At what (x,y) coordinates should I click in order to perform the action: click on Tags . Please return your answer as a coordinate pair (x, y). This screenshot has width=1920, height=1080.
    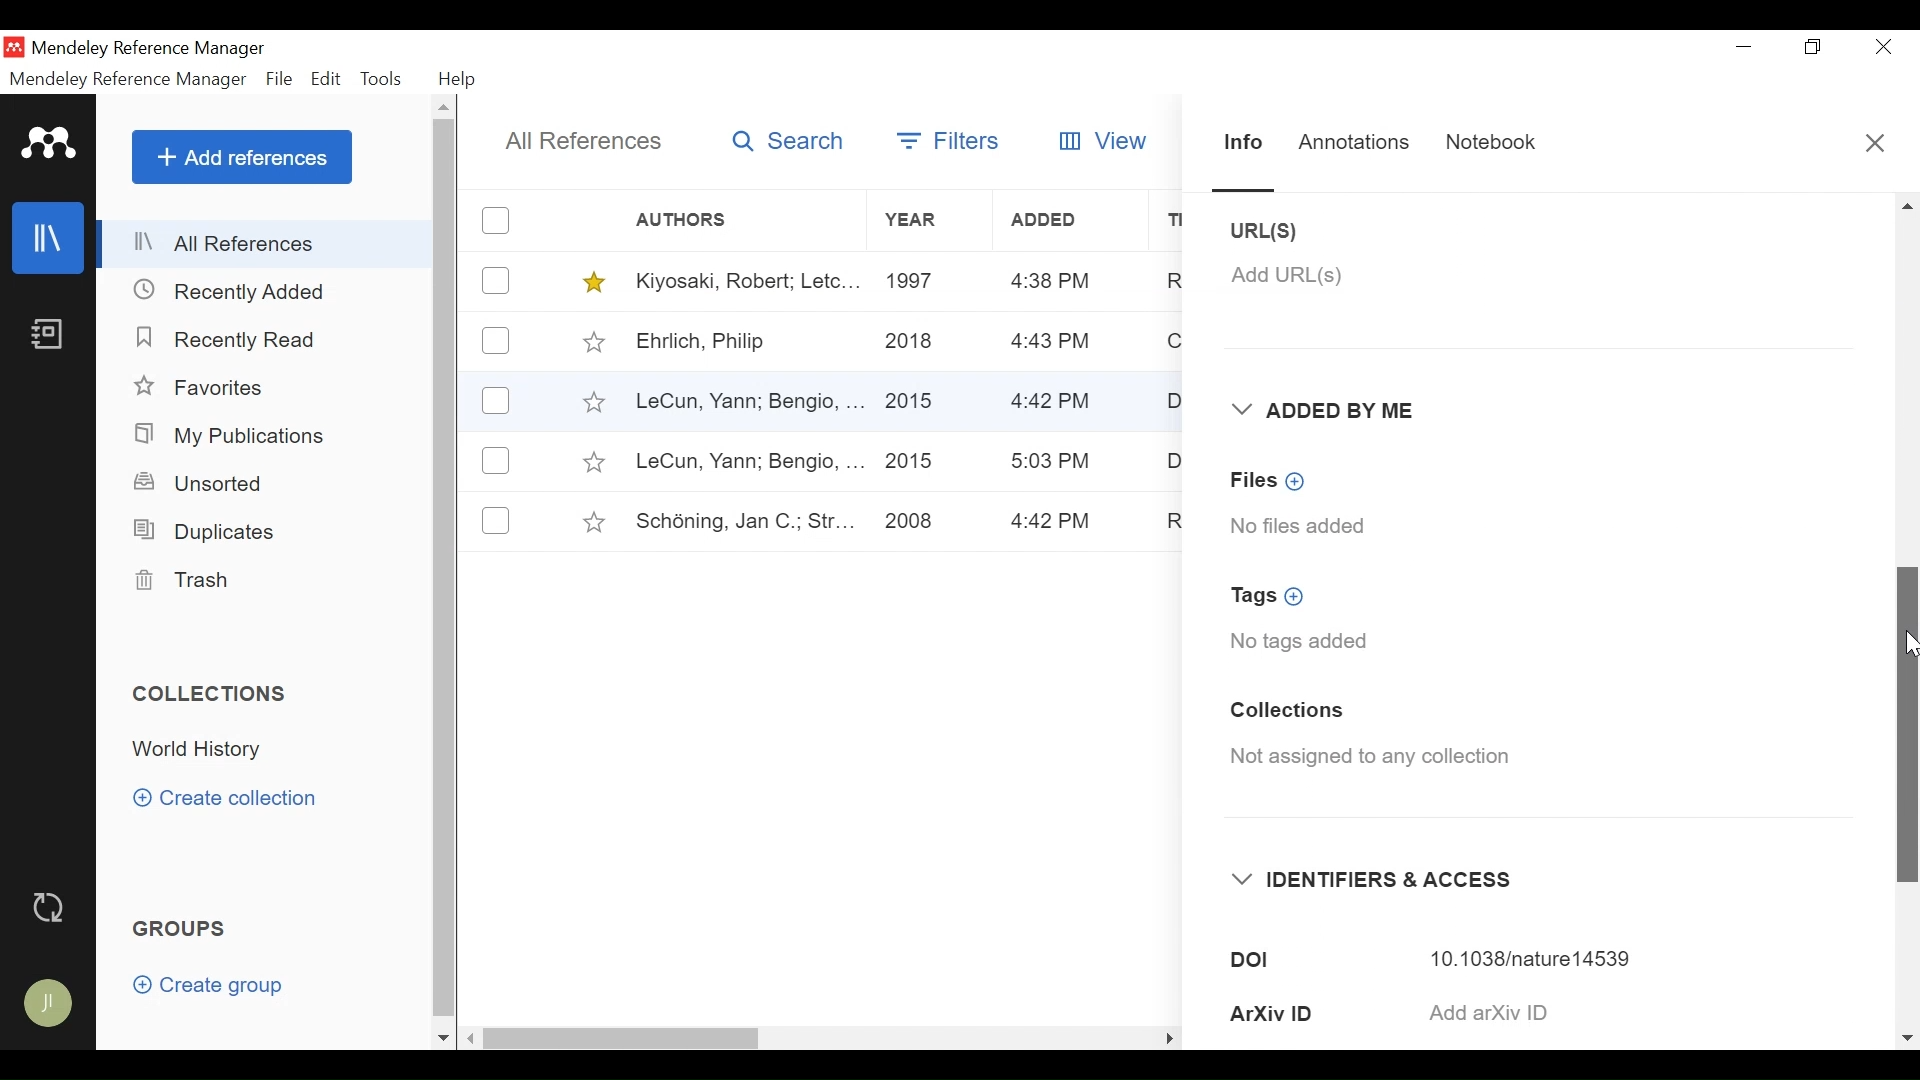
    Looking at the image, I should click on (1276, 597).